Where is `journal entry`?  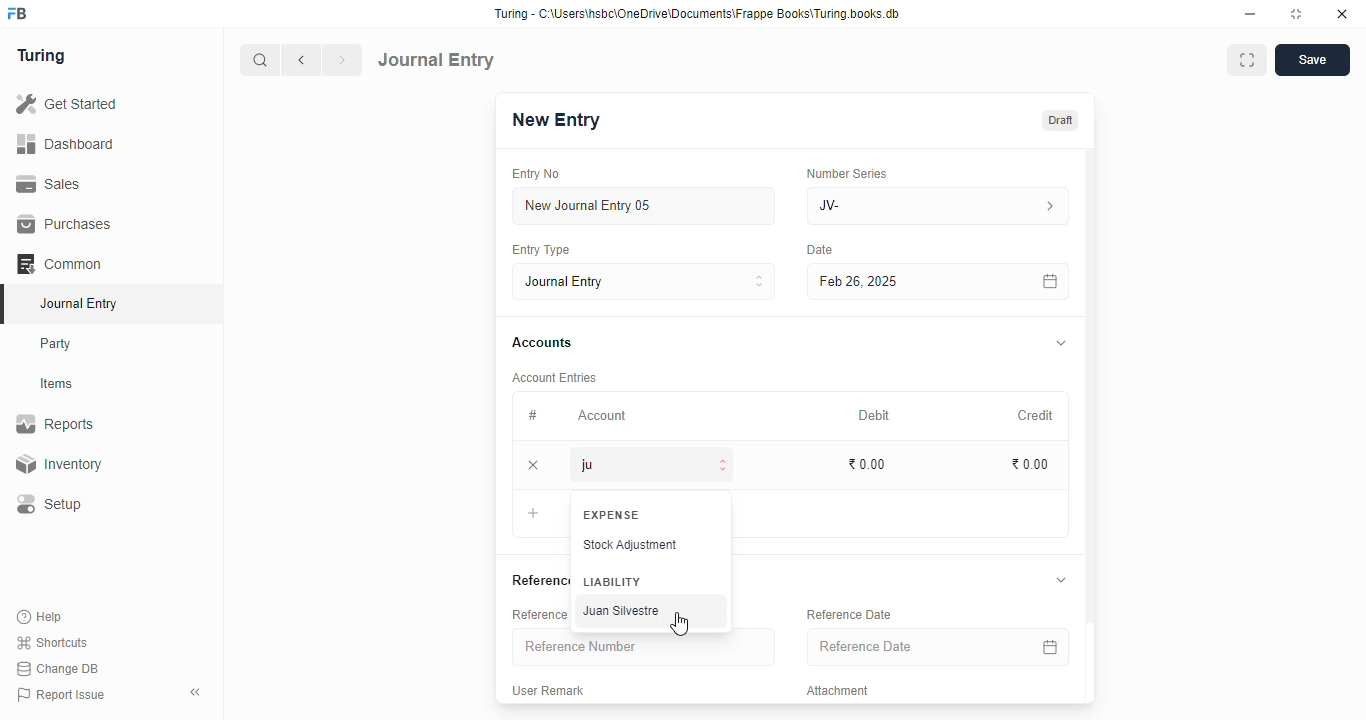
journal entry is located at coordinates (78, 303).